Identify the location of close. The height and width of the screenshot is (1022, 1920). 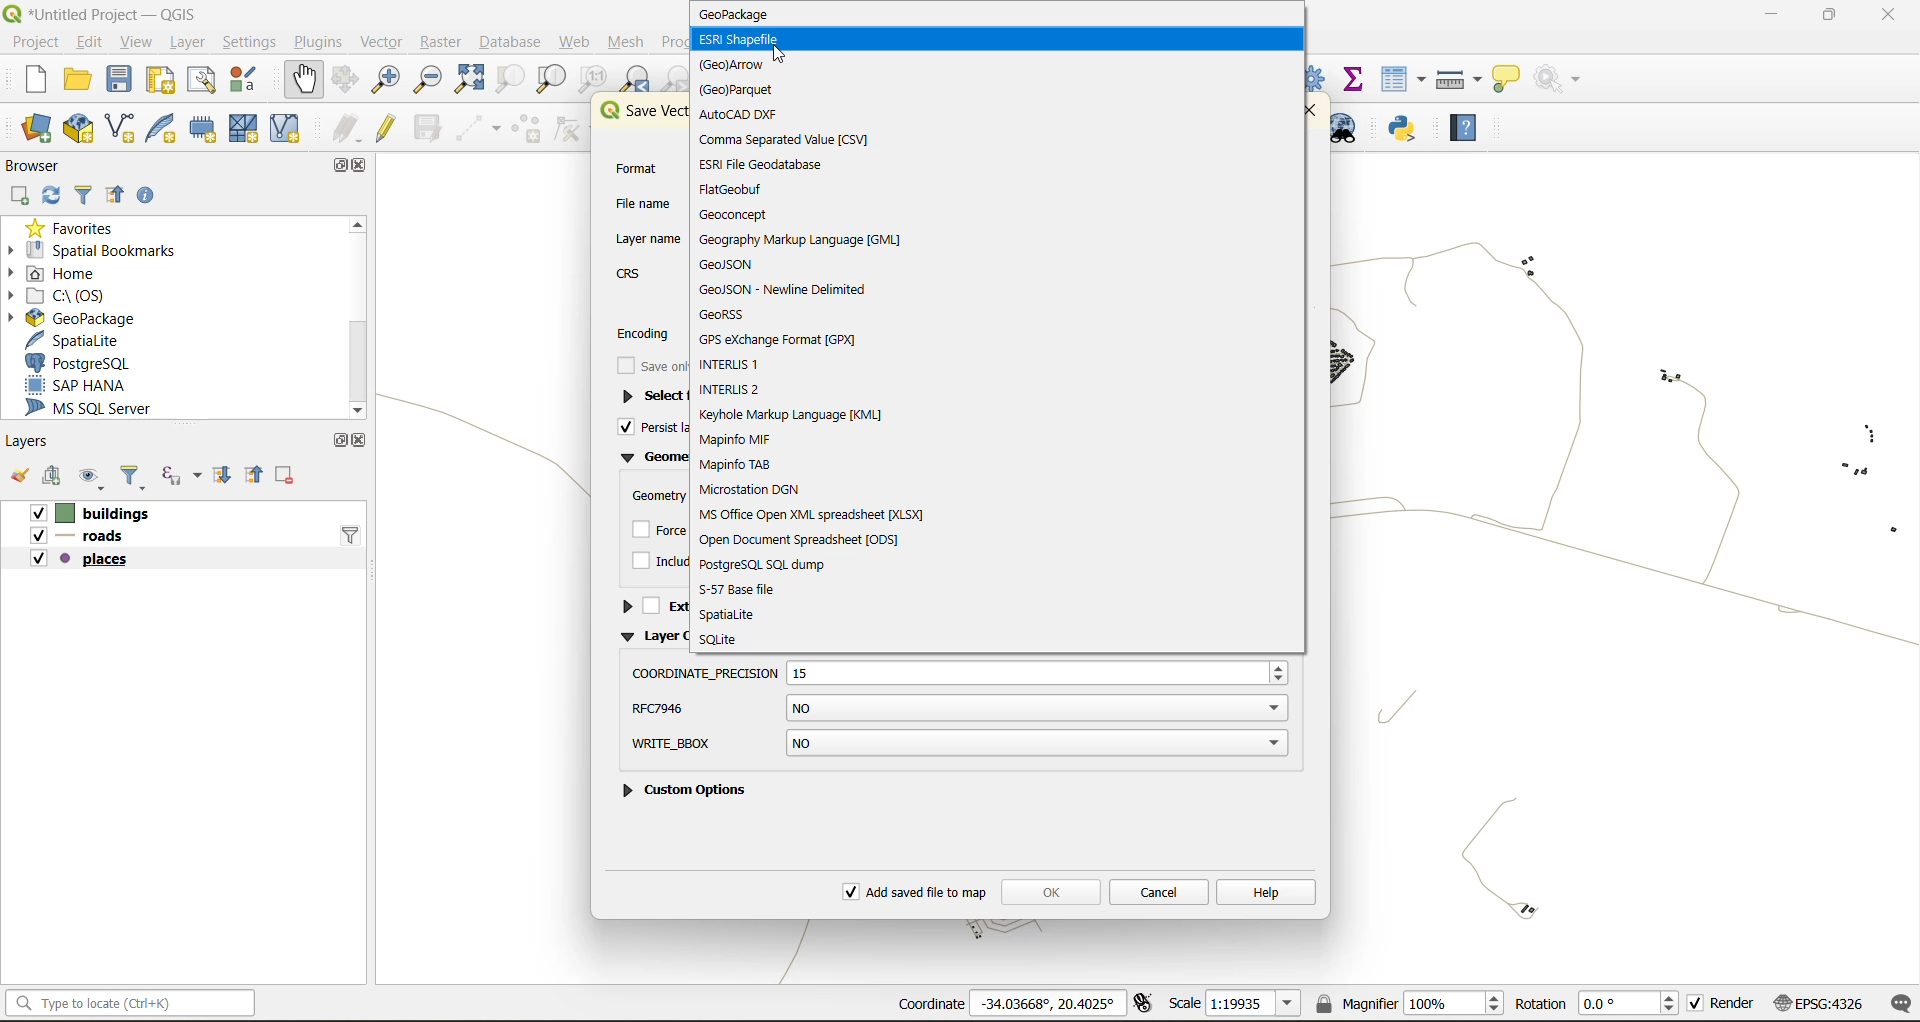
(364, 168).